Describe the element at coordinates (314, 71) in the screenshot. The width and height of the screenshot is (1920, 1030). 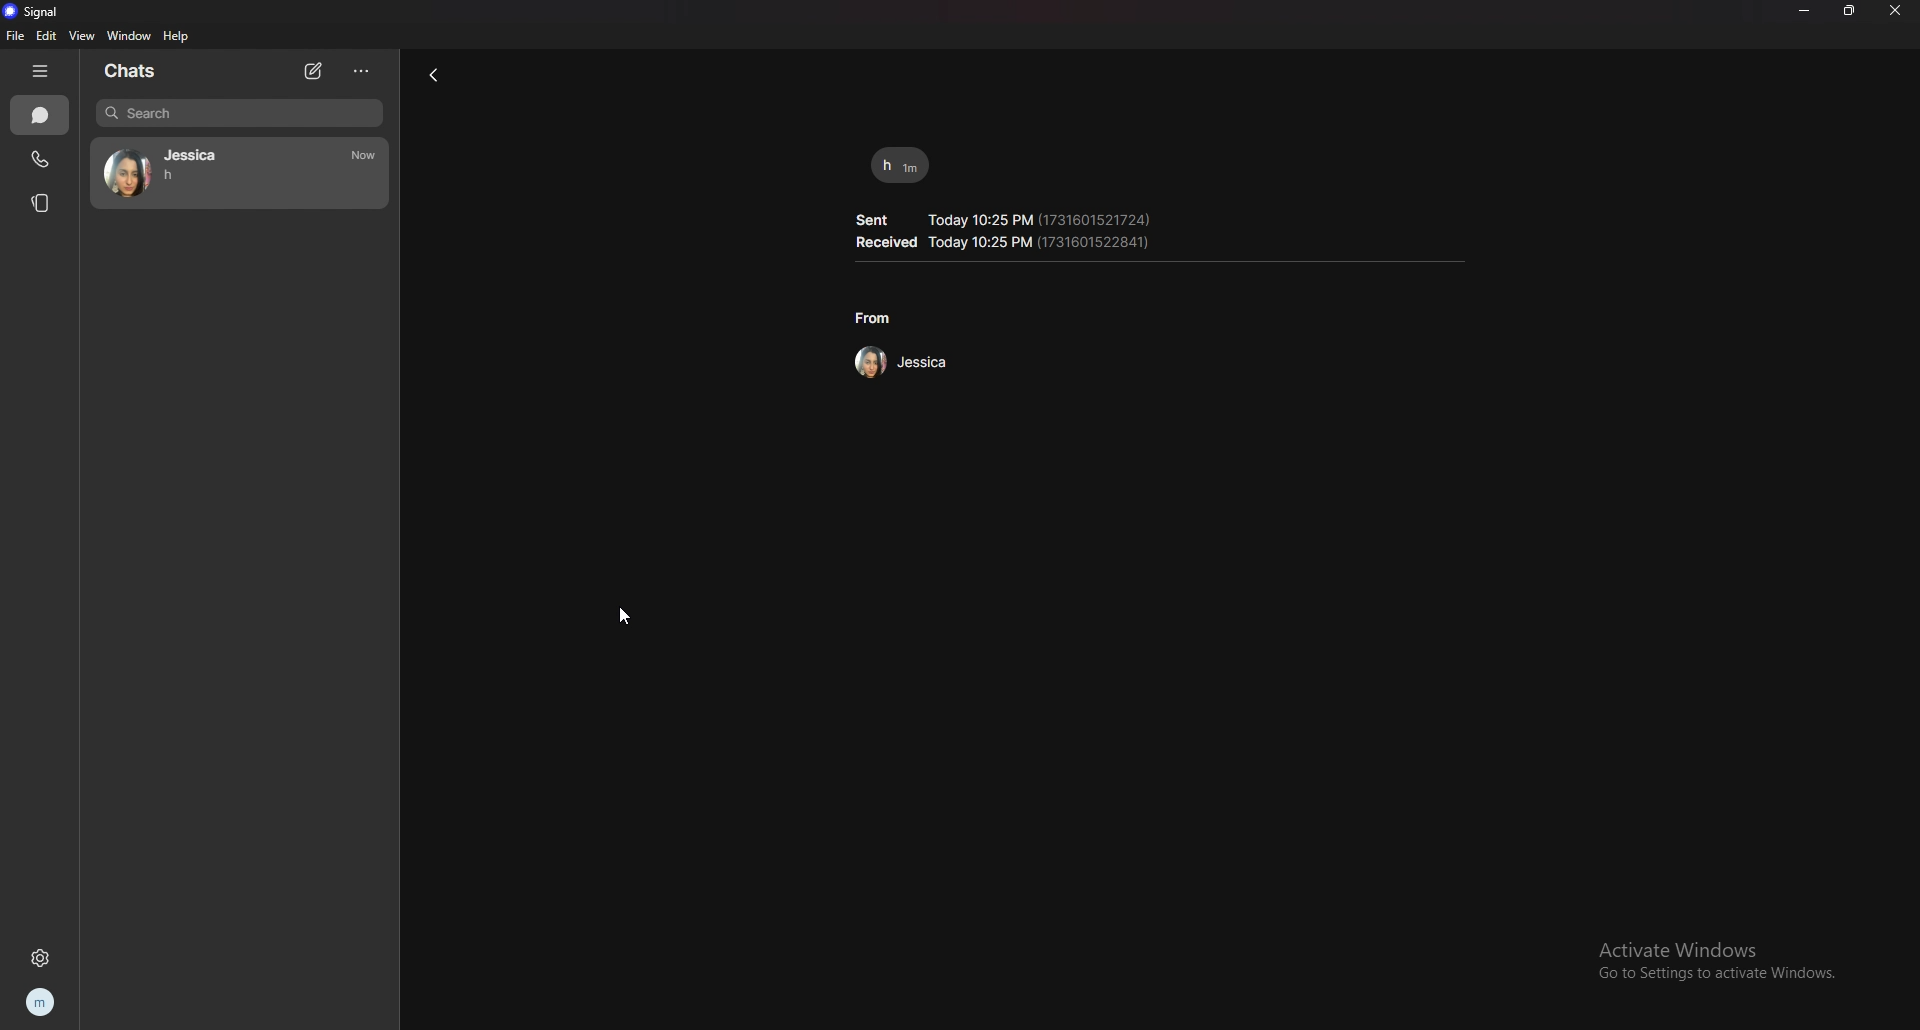
I see `new chat` at that location.